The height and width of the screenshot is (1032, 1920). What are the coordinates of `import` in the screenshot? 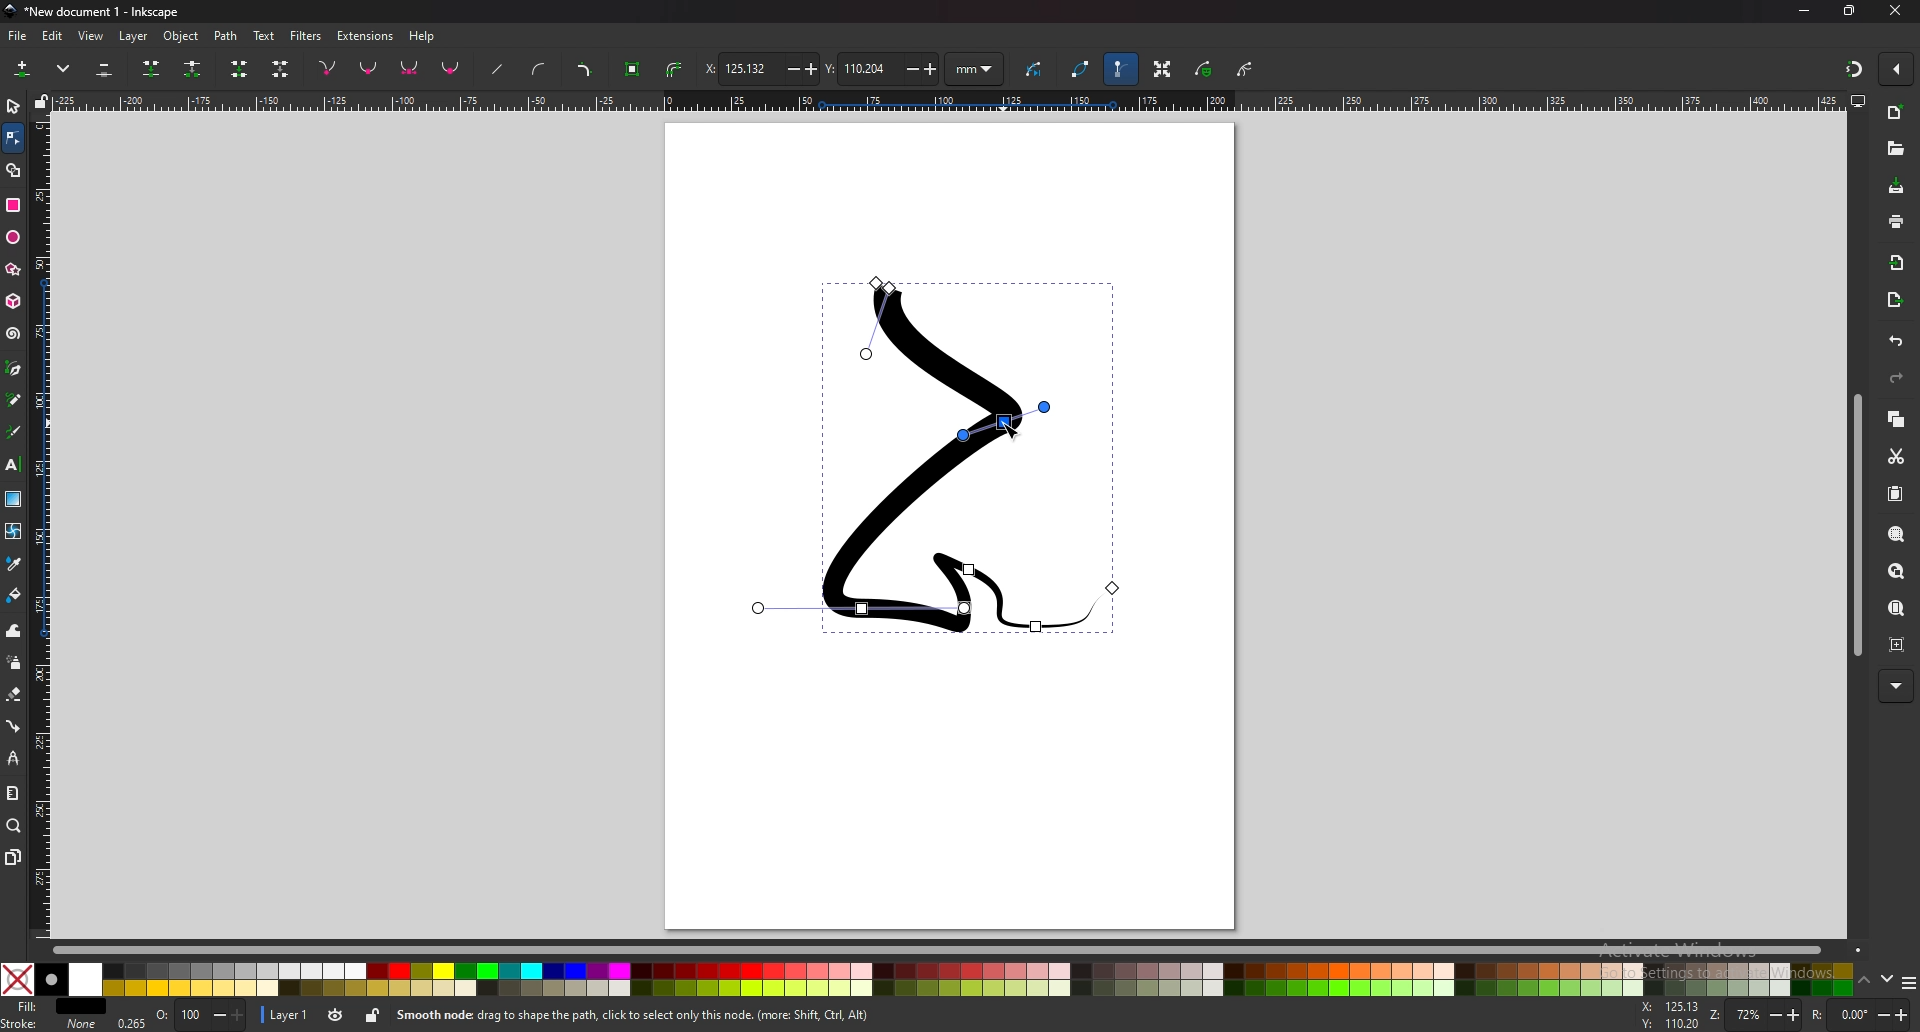 It's located at (1897, 262).